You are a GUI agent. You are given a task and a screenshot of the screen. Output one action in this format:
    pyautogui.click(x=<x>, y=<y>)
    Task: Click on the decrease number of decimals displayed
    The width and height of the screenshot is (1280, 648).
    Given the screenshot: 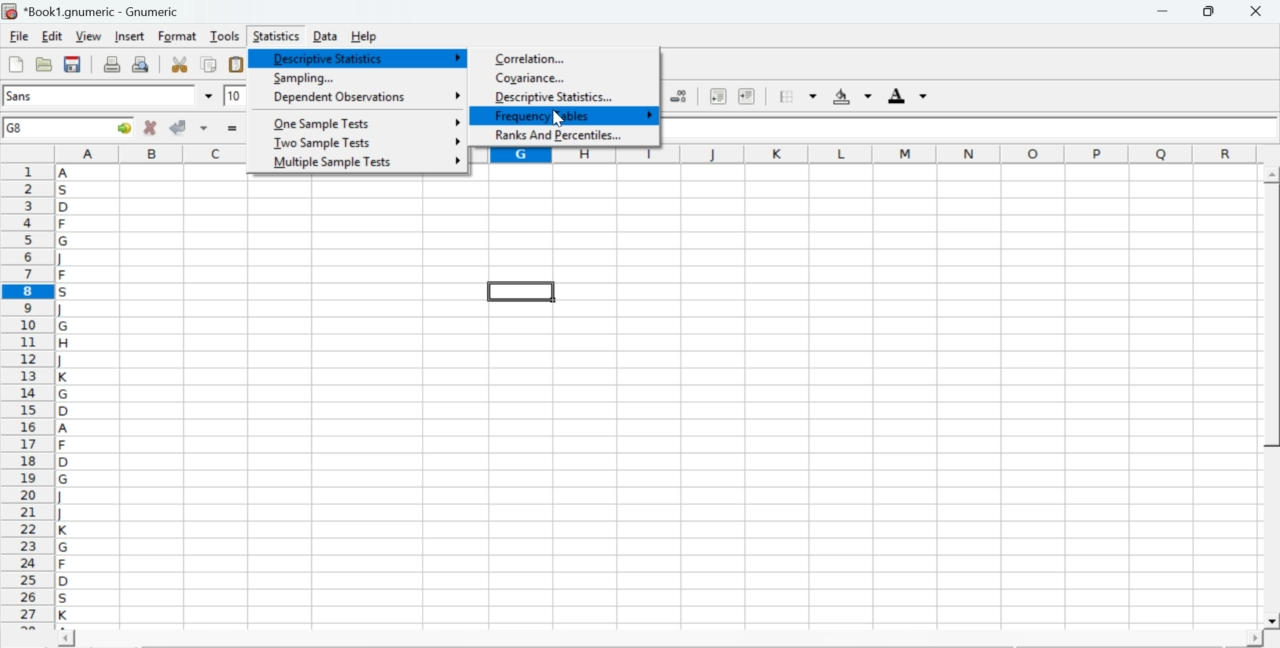 What is the action you would take?
    pyautogui.click(x=678, y=97)
    